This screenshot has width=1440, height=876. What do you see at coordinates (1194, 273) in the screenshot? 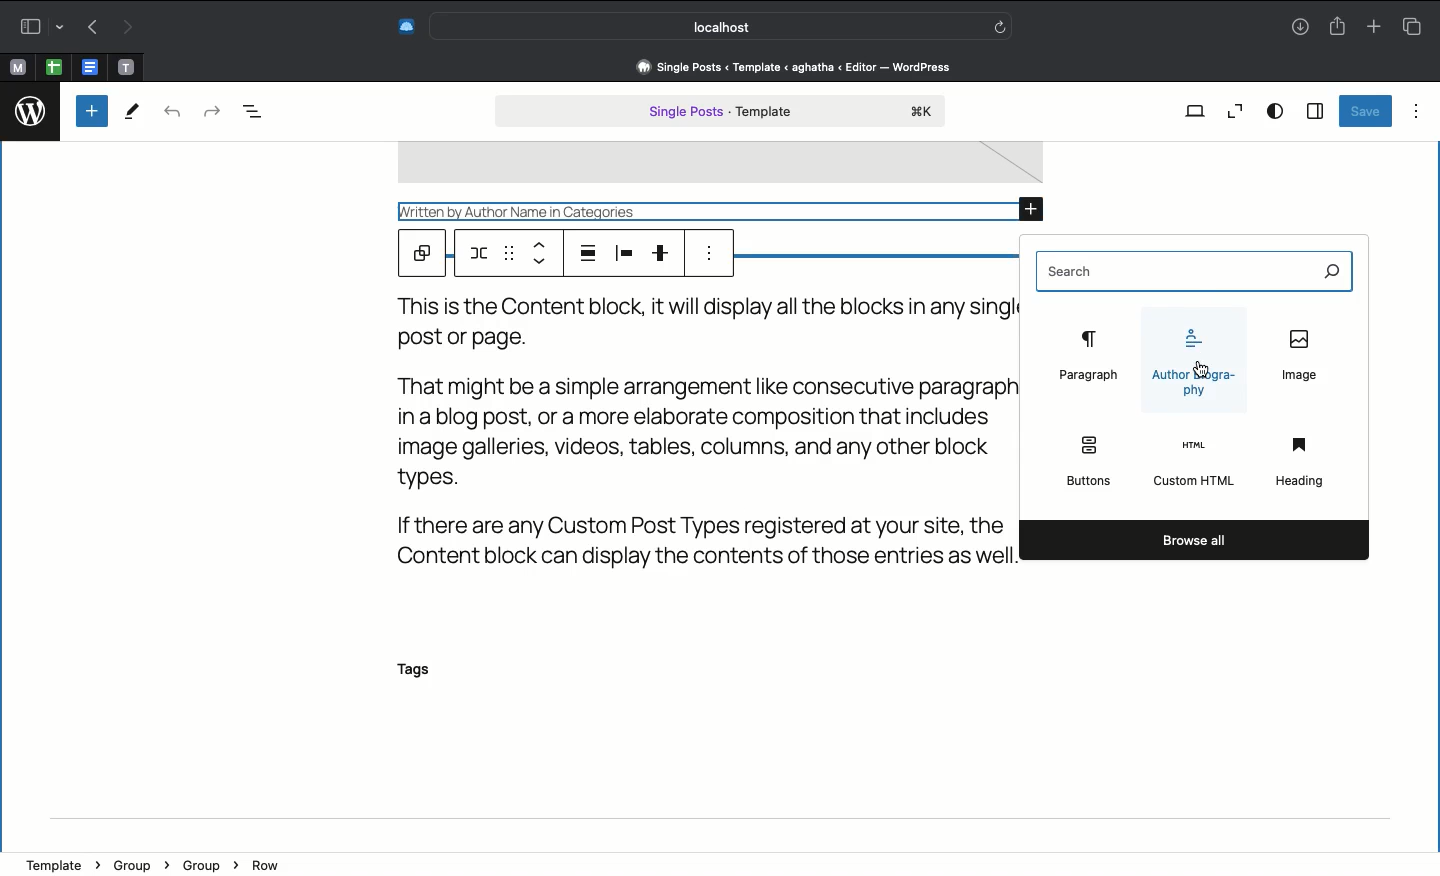
I see `Search` at bounding box center [1194, 273].